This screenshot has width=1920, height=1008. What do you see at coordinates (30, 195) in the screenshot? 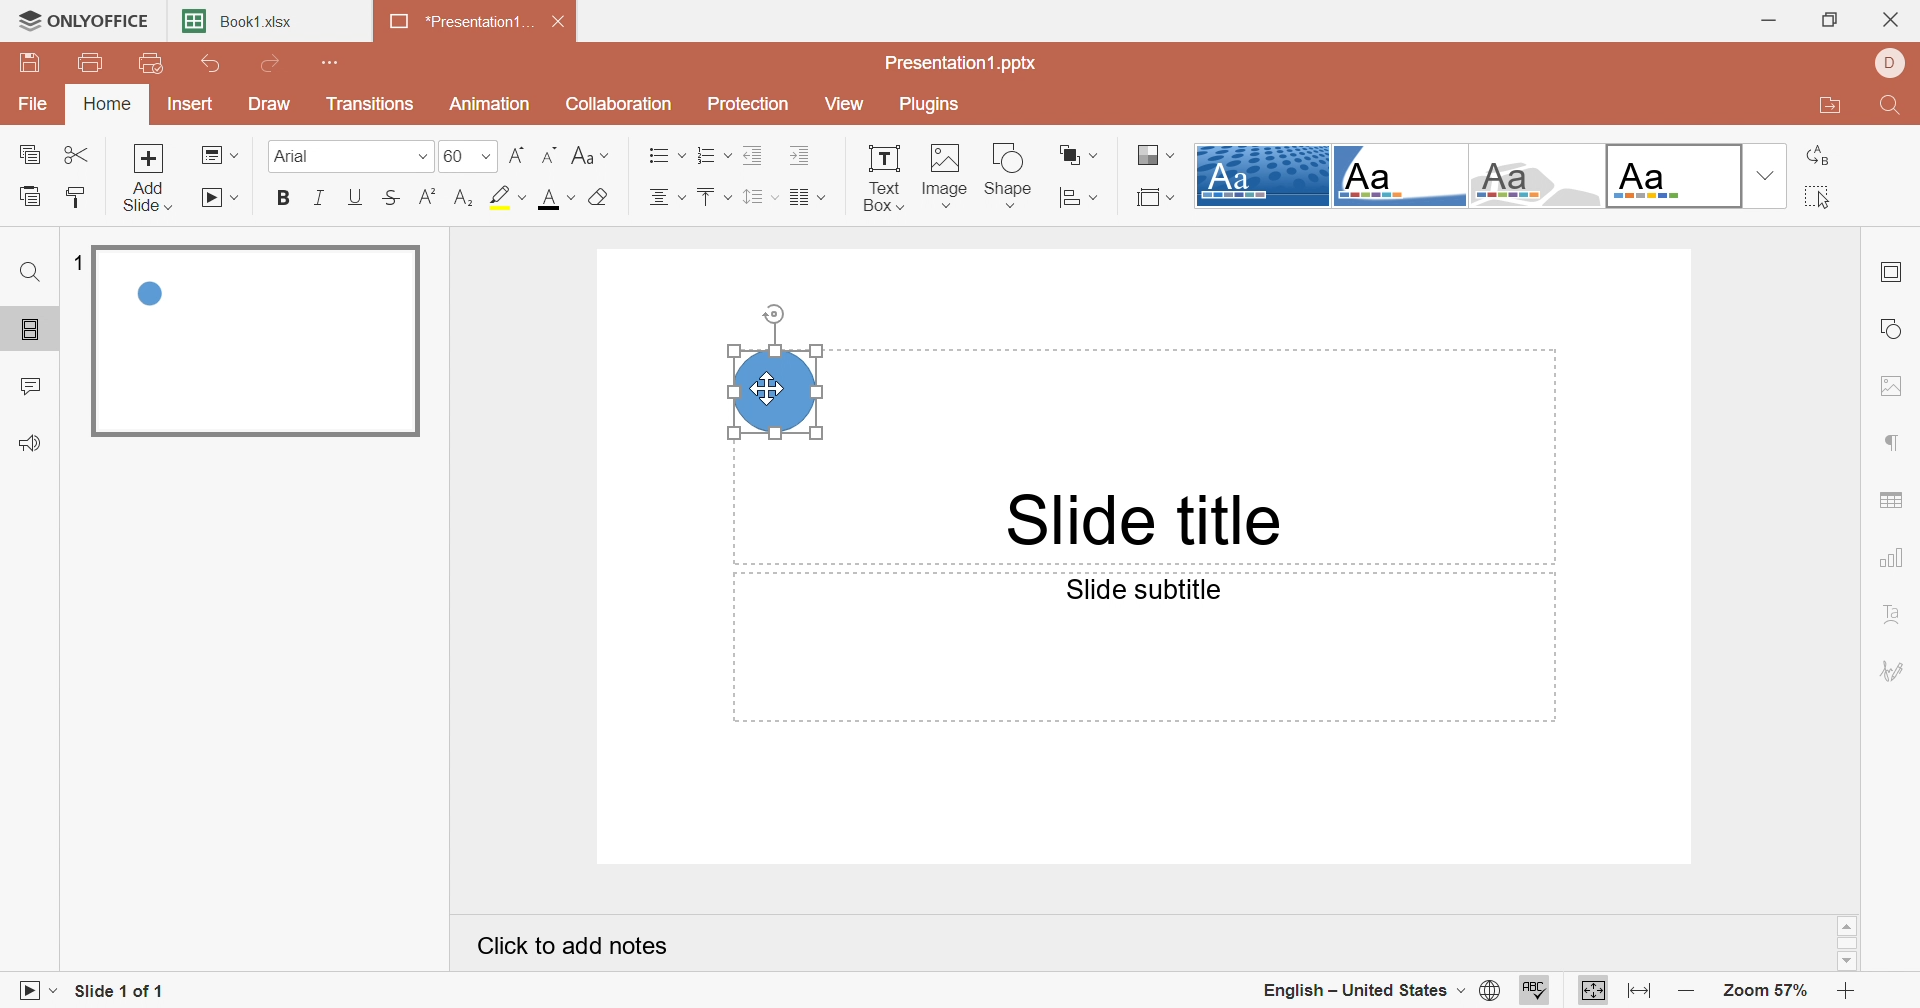
I see `Paste` at bounding box center [30, 195].